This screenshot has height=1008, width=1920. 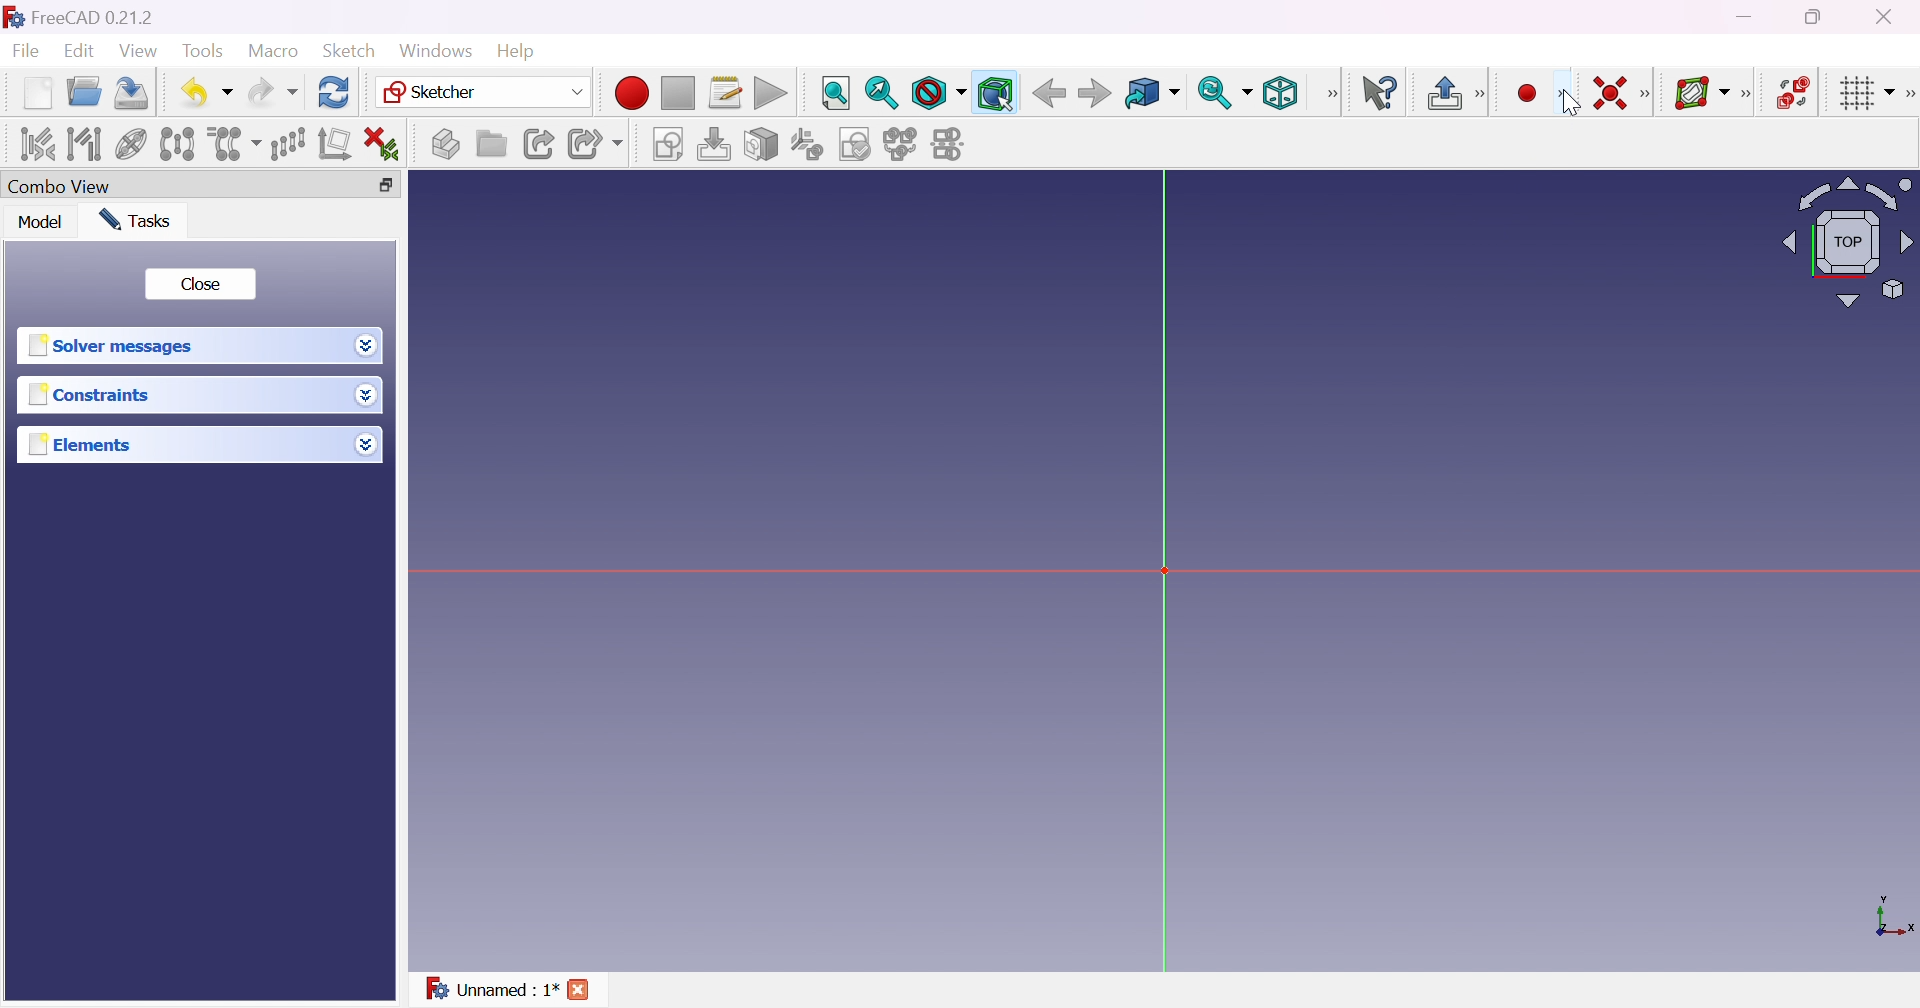 What do you see at coordinates (1224, 95) in the screenshot?
I see `Sync view` at bounding box center [1224, 95].